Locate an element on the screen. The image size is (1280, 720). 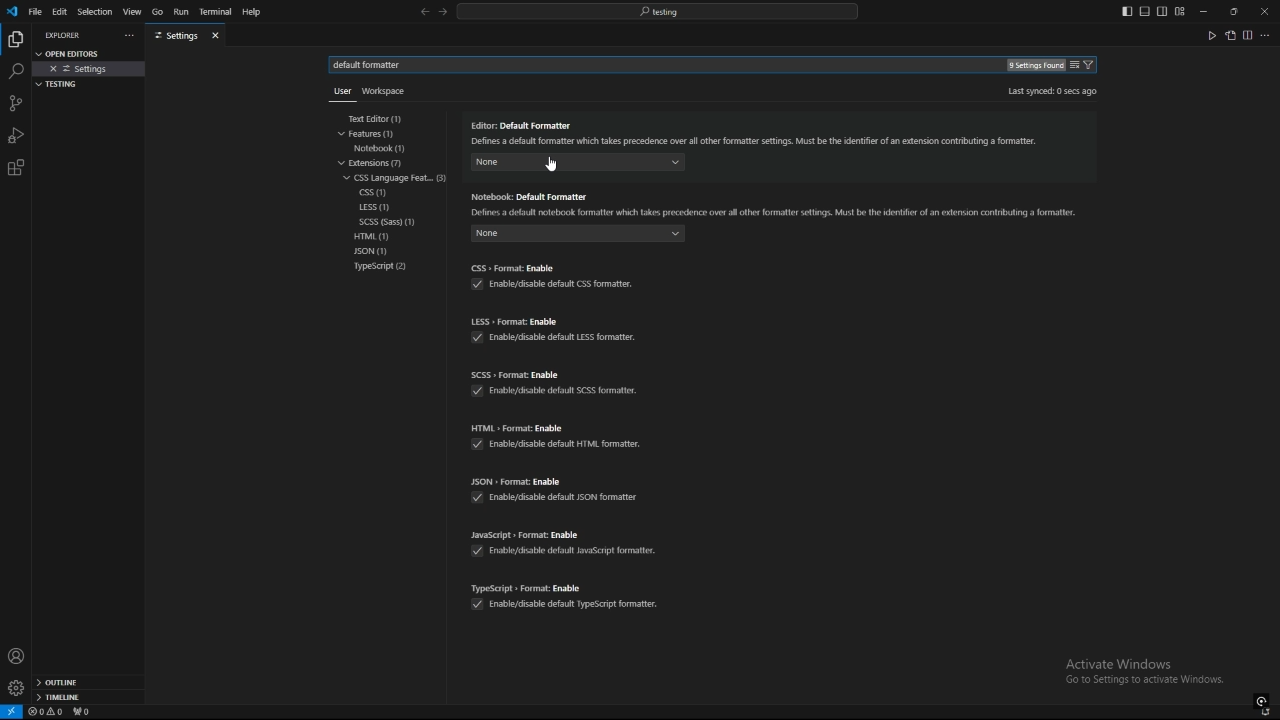
notebook default formatter is located at coordinates (776, 204).